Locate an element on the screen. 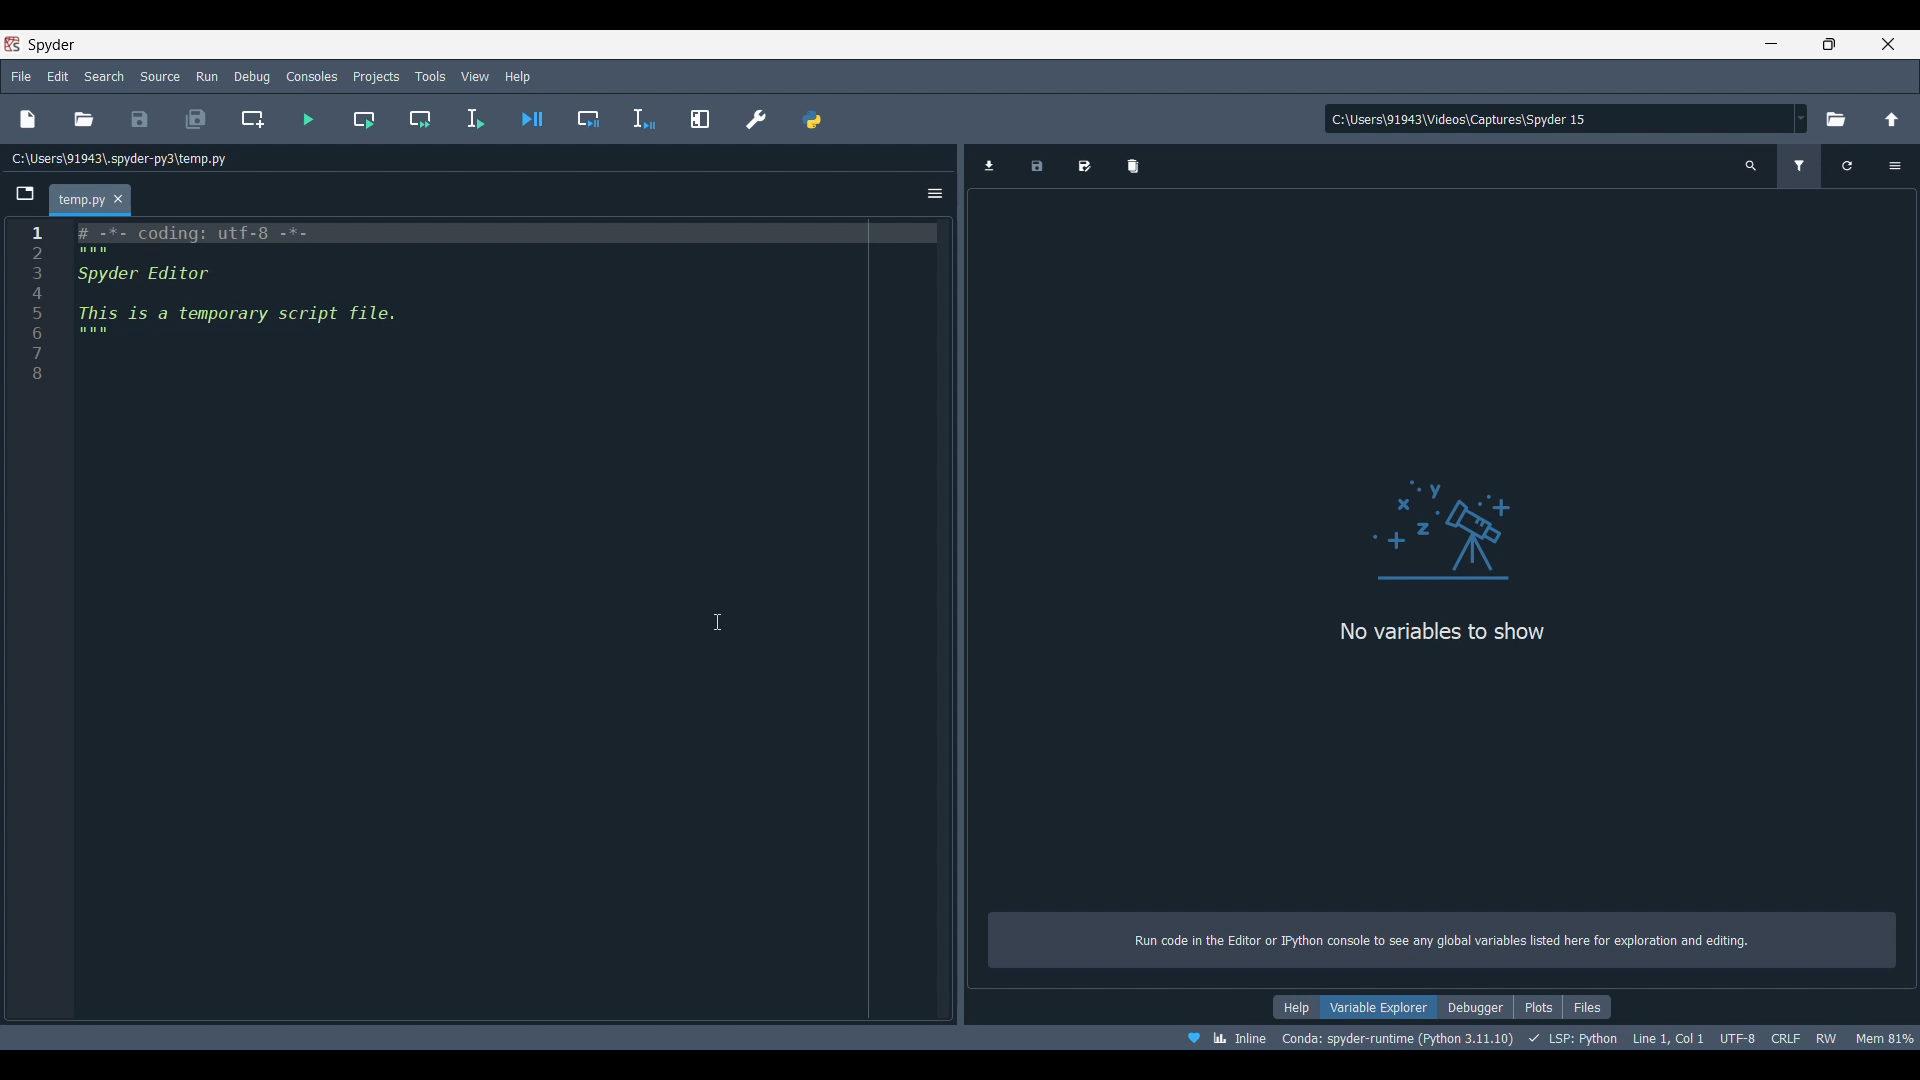 The height and width of the screenshot is (1080, 1920). Run menu is located at coordinates (207, 76).